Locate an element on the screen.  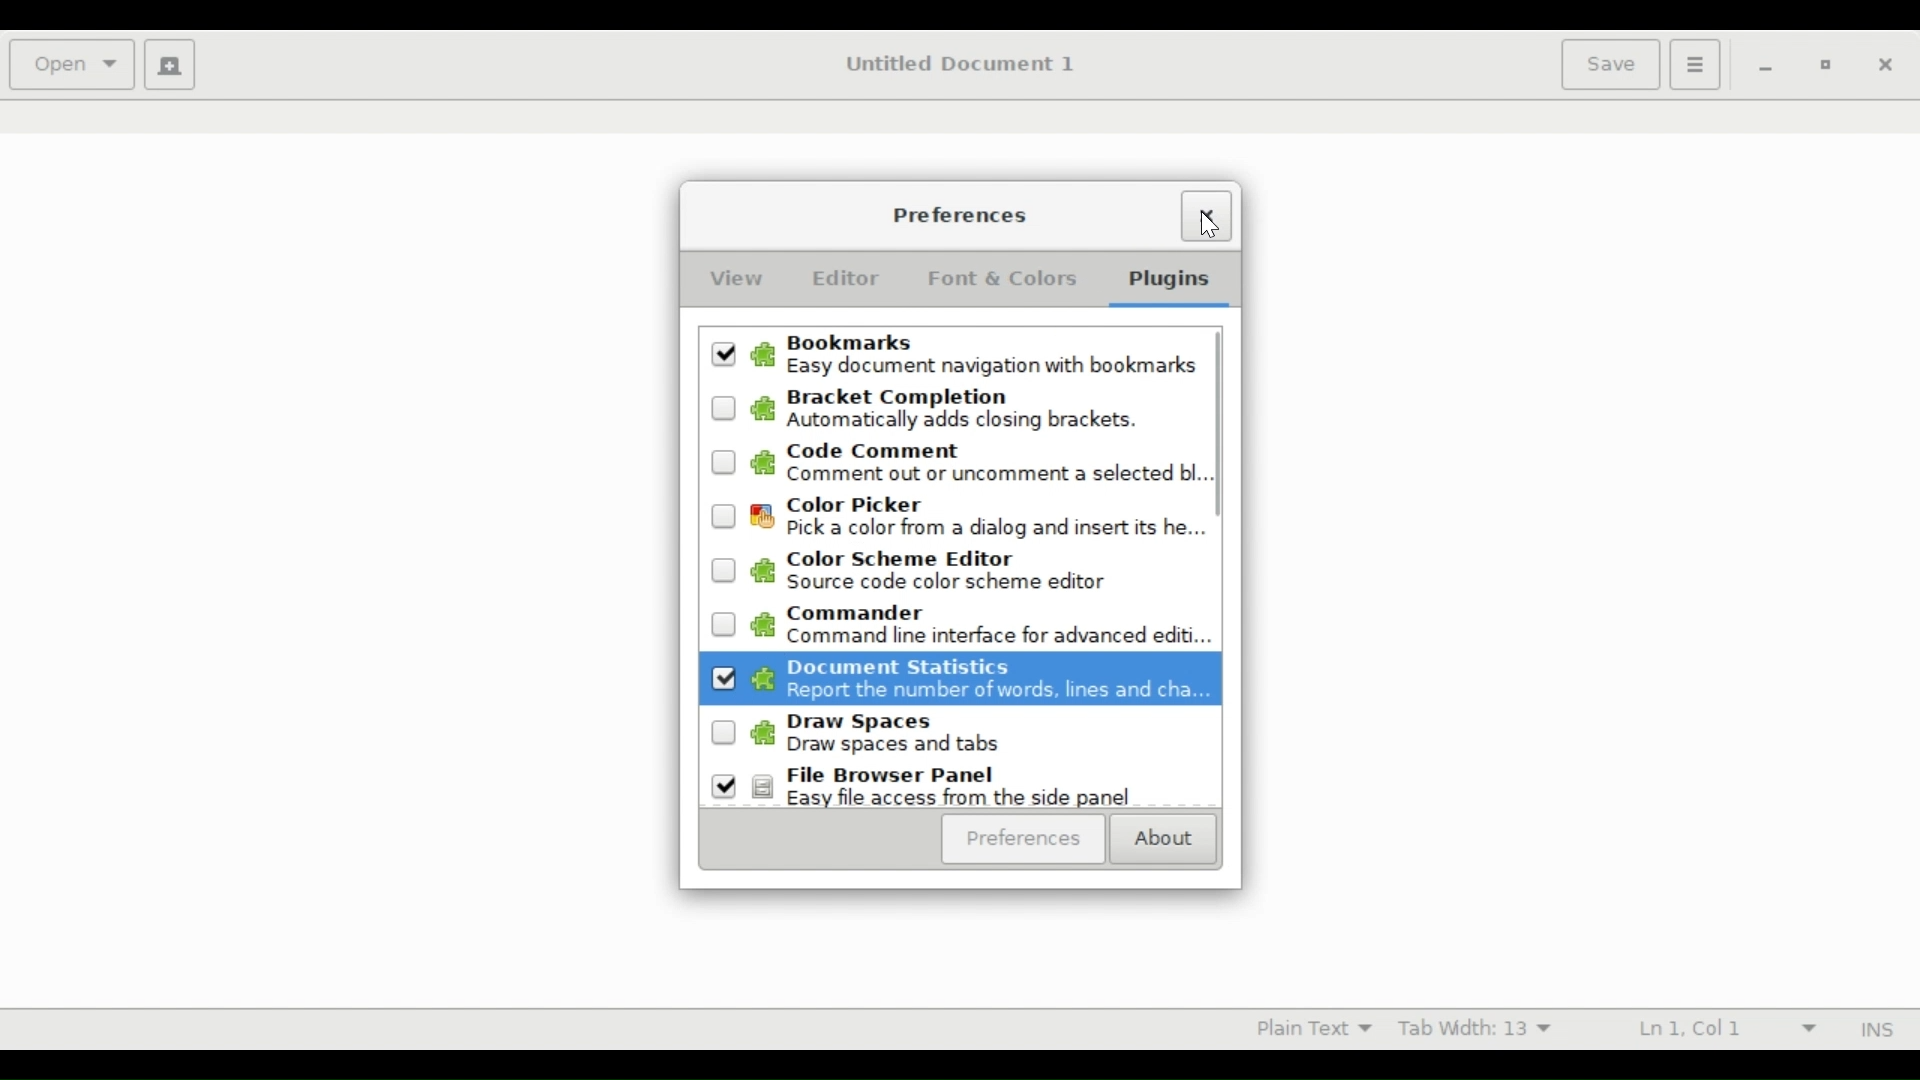
(un)select Bracket Completion. Automatically addsclosing brackets is located at coordinates (975, 410).